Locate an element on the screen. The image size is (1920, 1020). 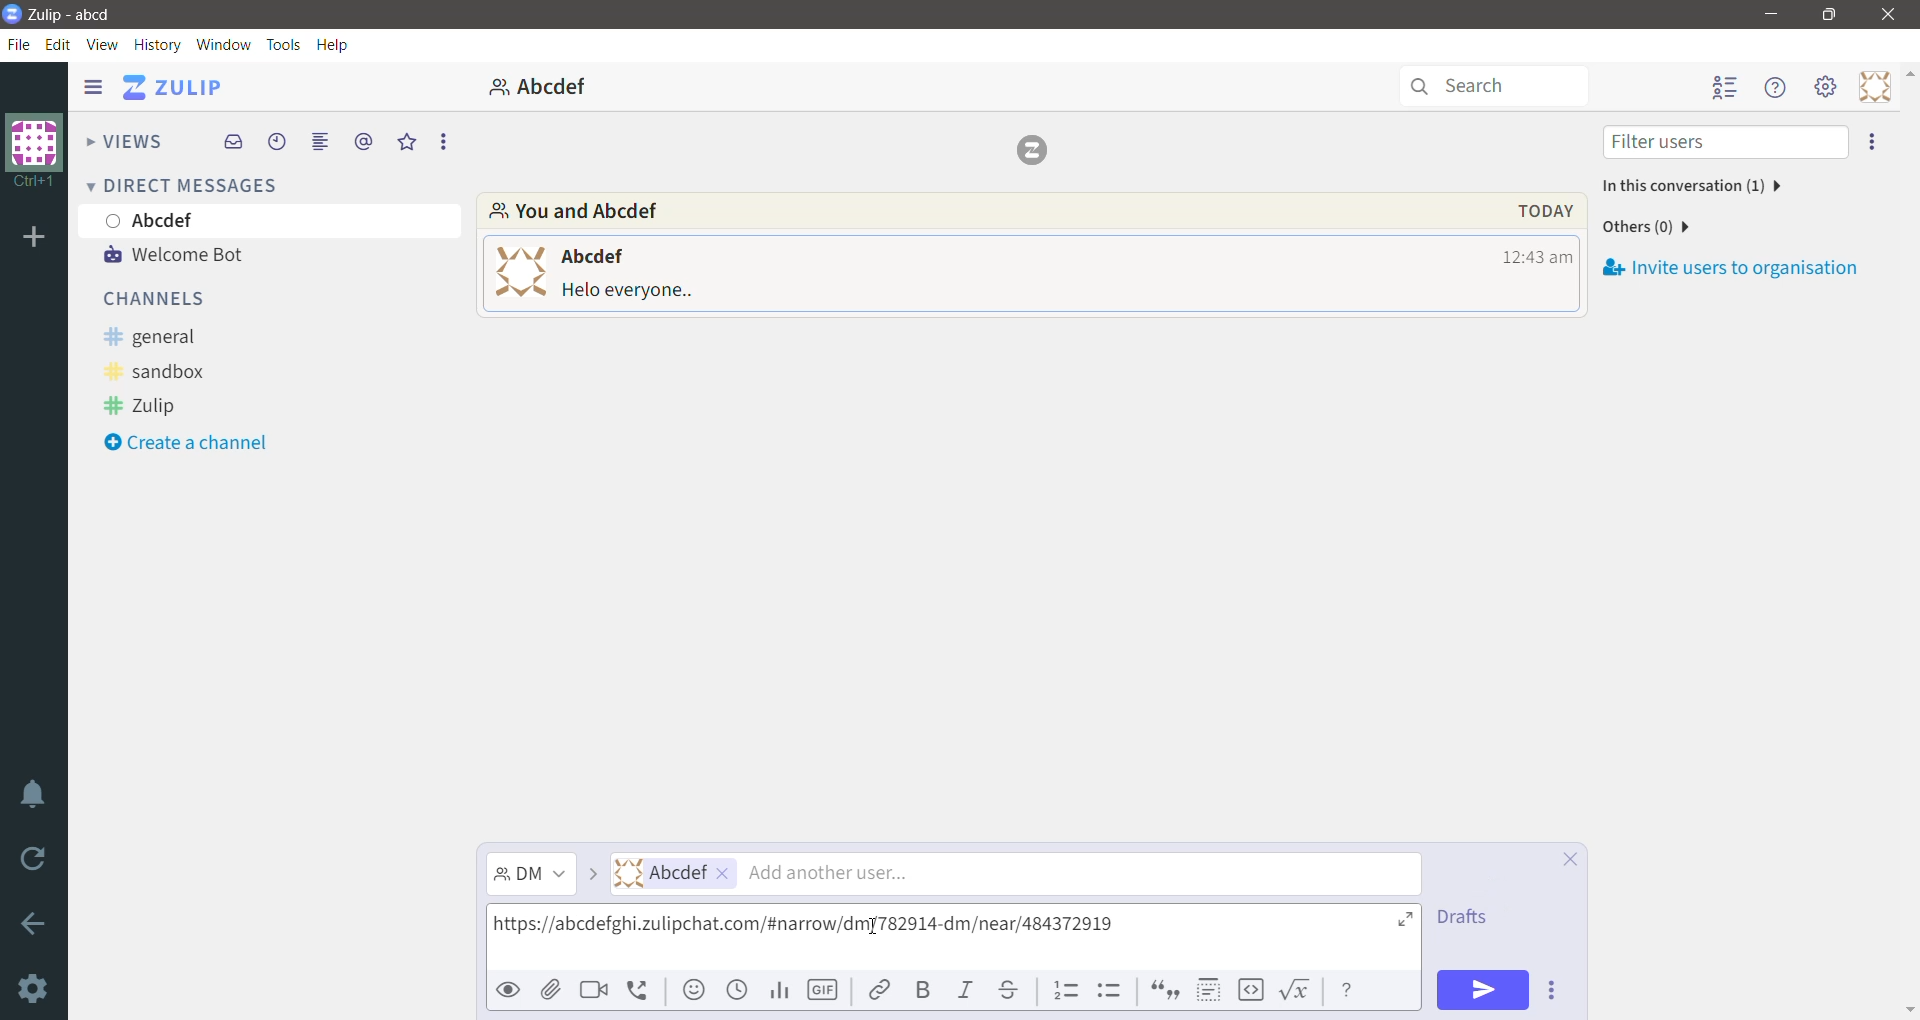
Application Name - Organization Name is located at coordinates (81, 12).